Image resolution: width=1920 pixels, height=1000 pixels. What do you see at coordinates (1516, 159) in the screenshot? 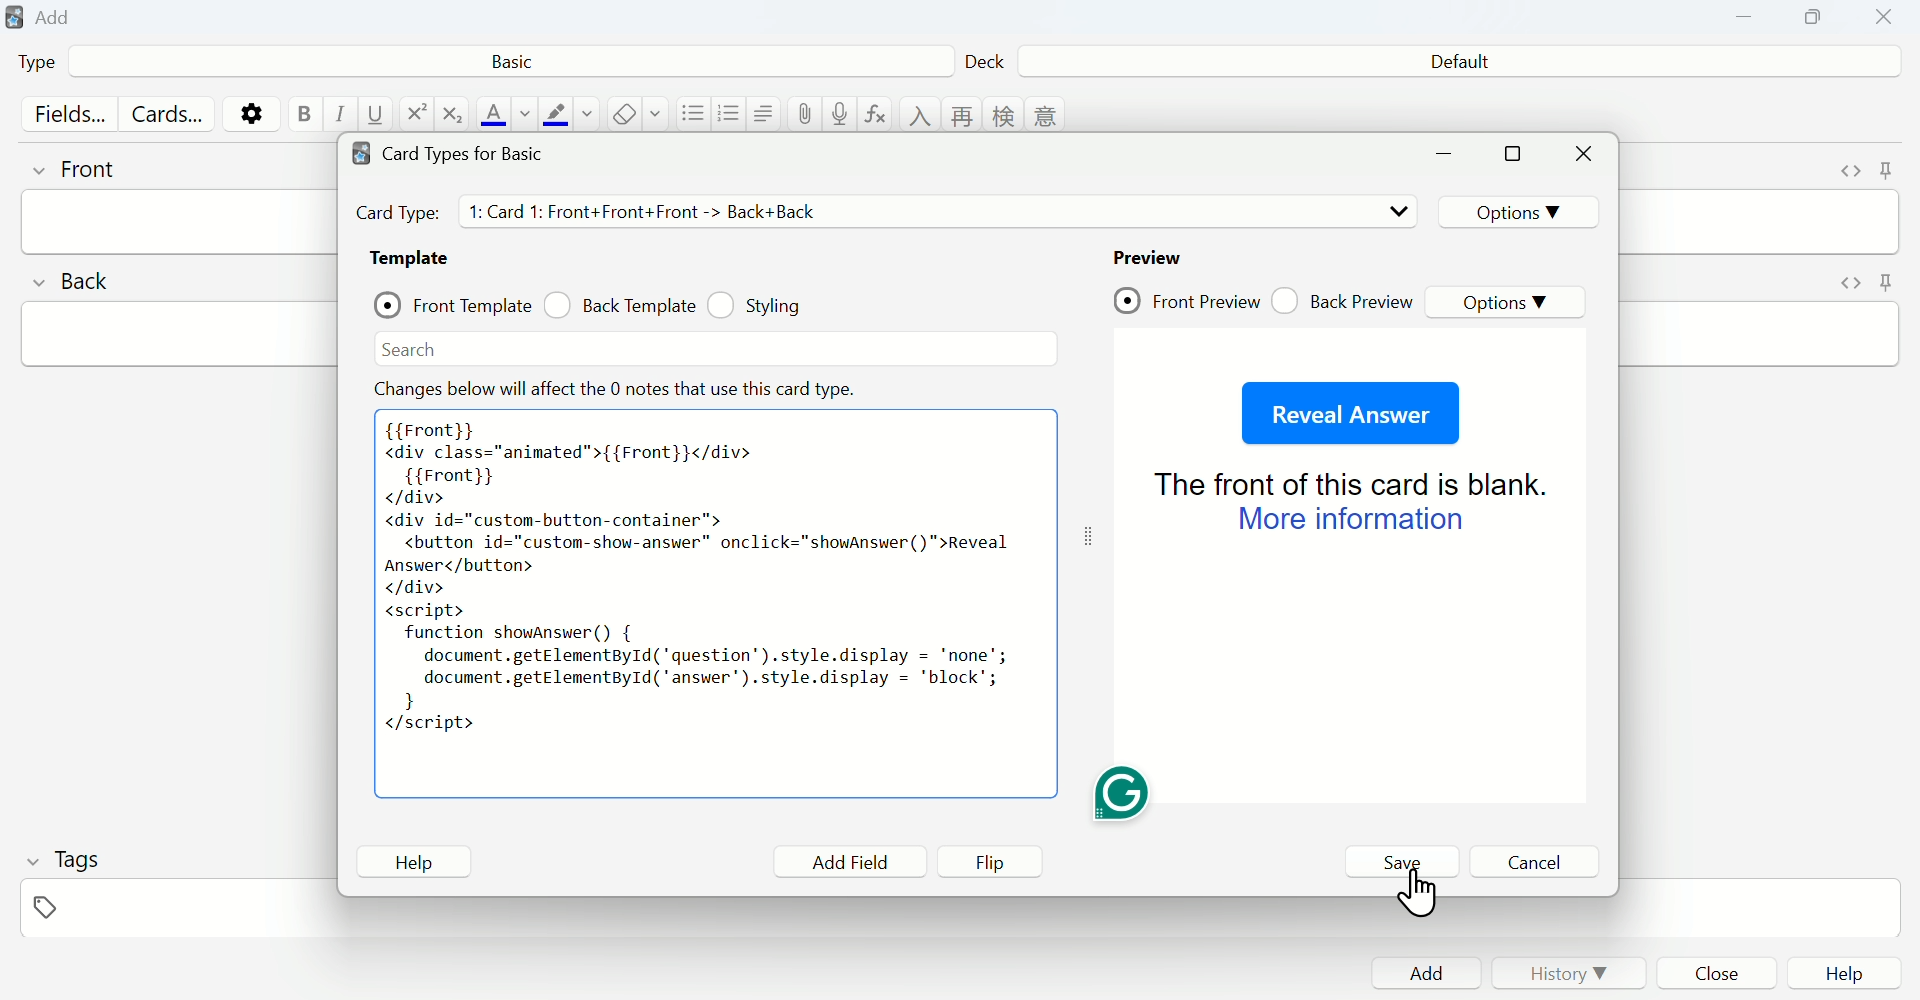
I see `maximize` at bounding box center [1516, 159].